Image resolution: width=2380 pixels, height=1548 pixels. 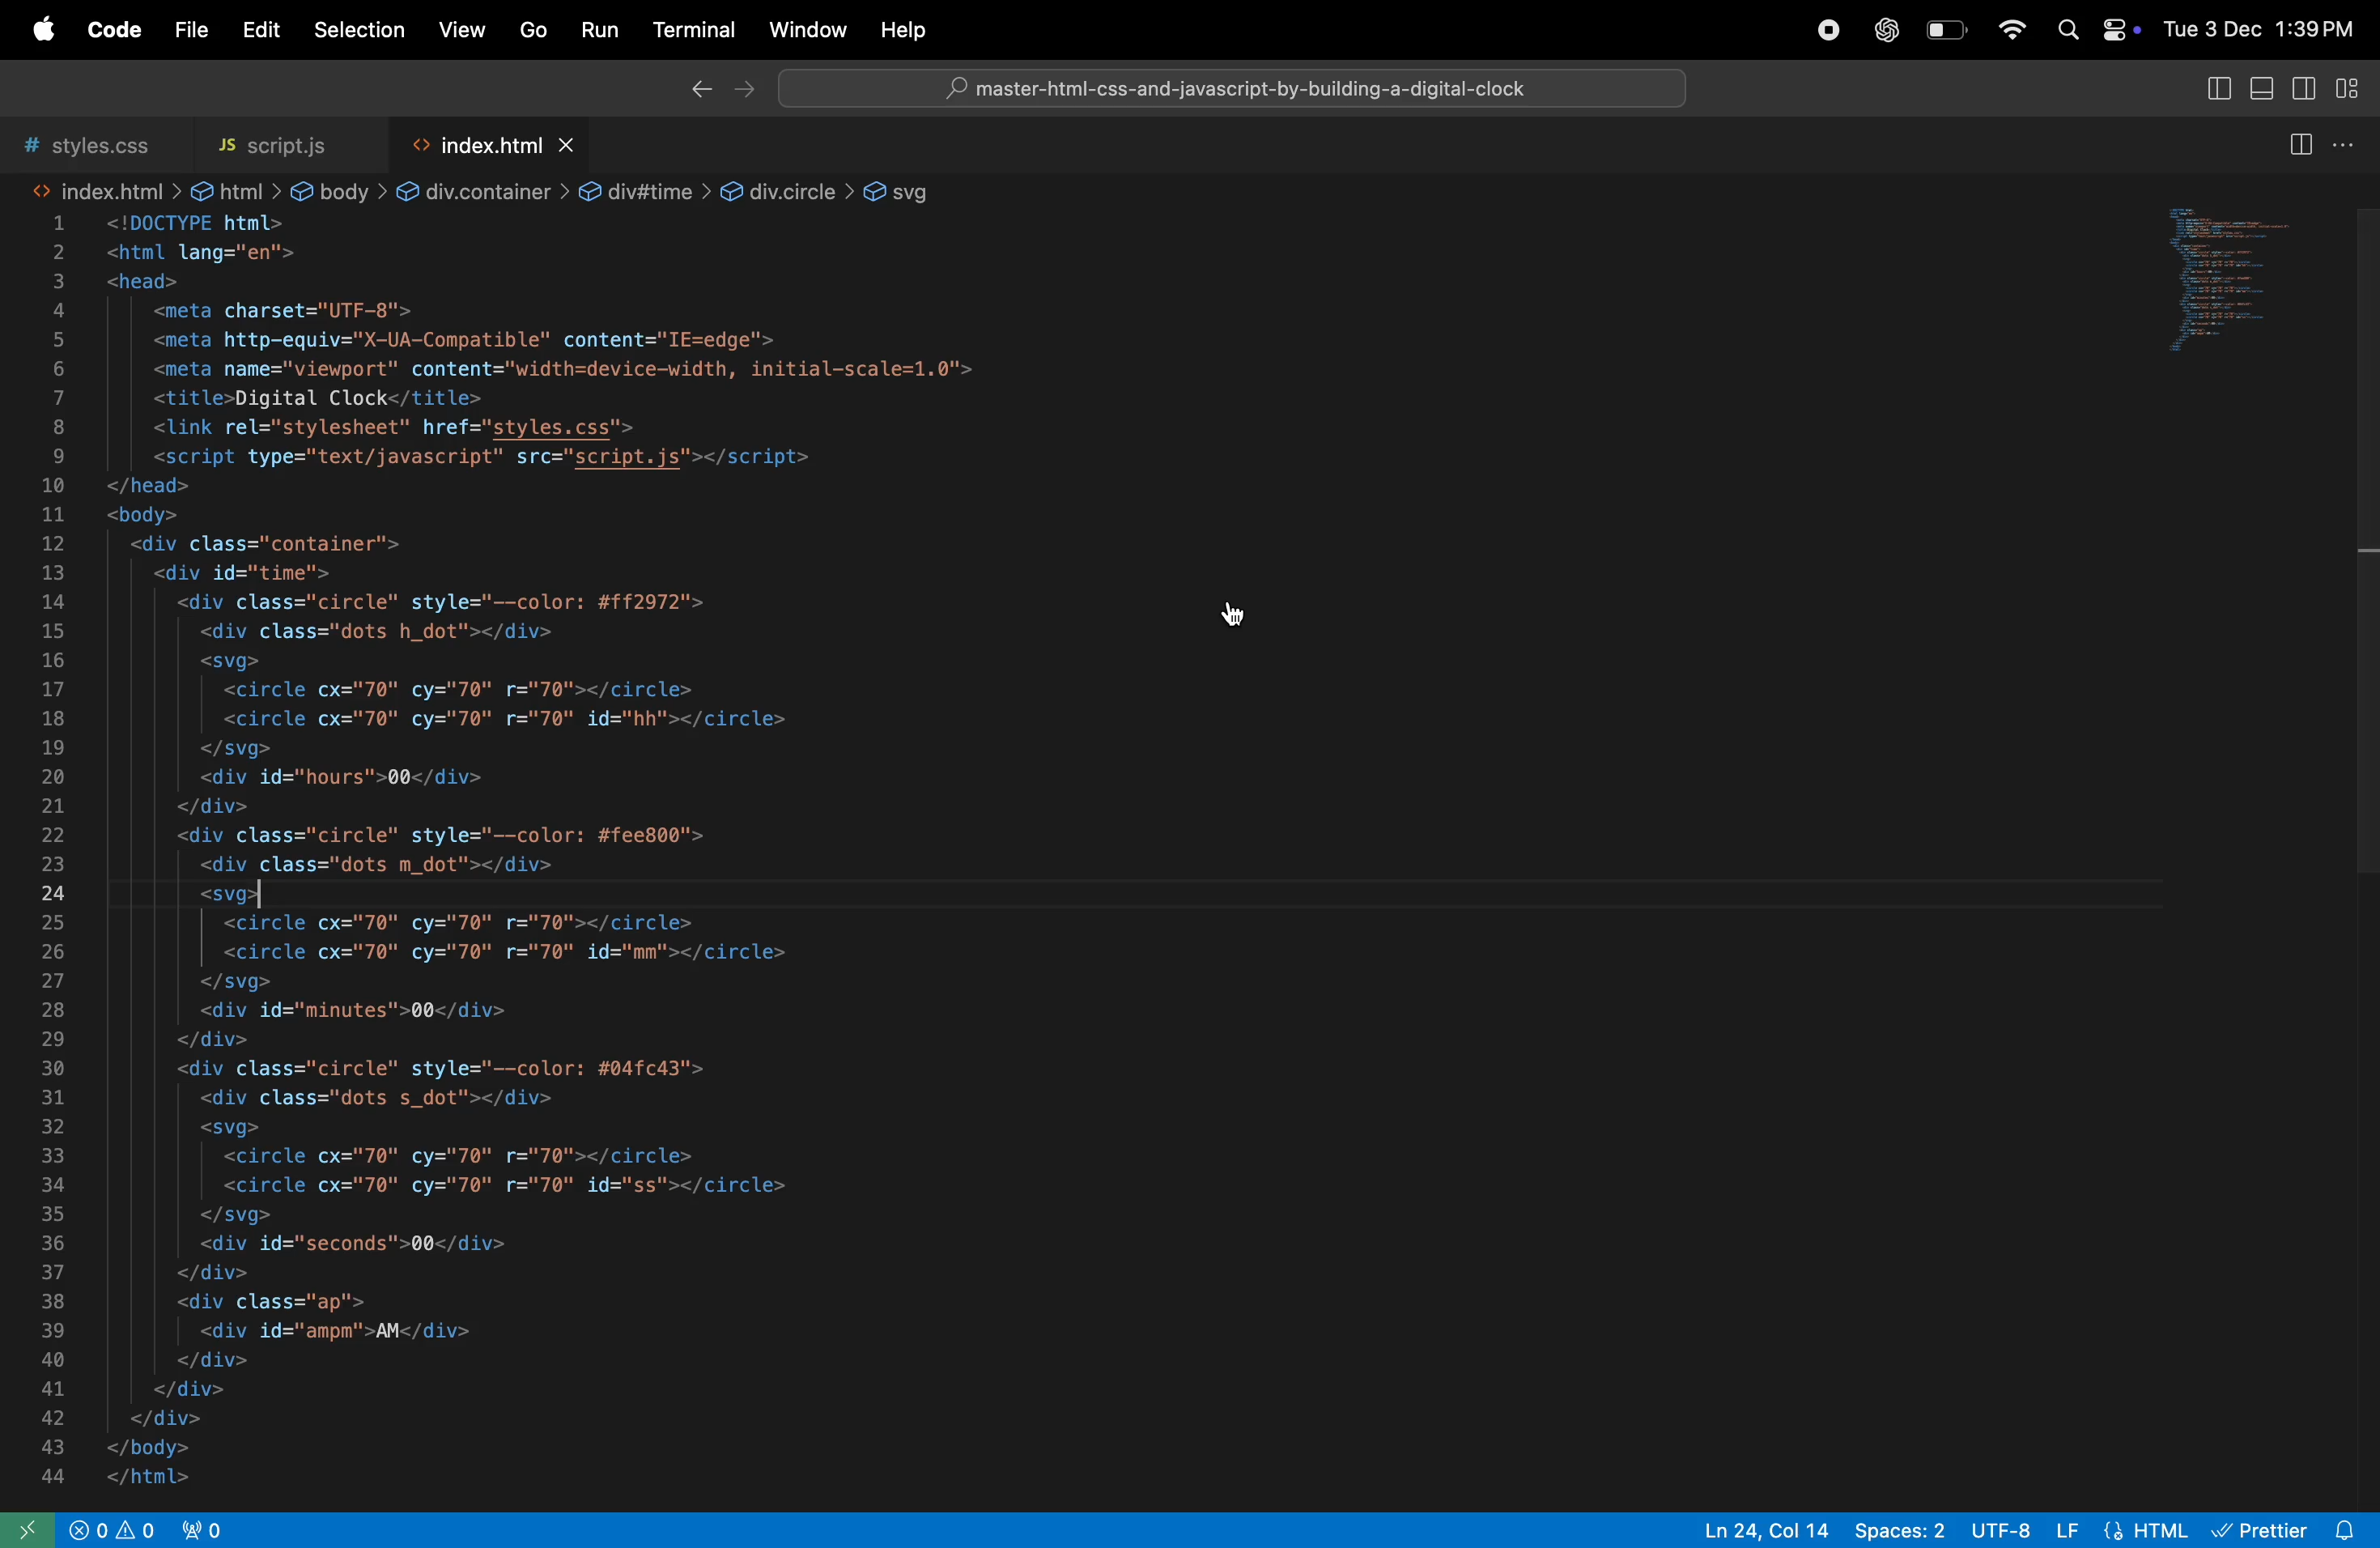 What do you see at coordinates (631, 191) in the screenshot?
I see `div#time` at bounding box center [631, 191].